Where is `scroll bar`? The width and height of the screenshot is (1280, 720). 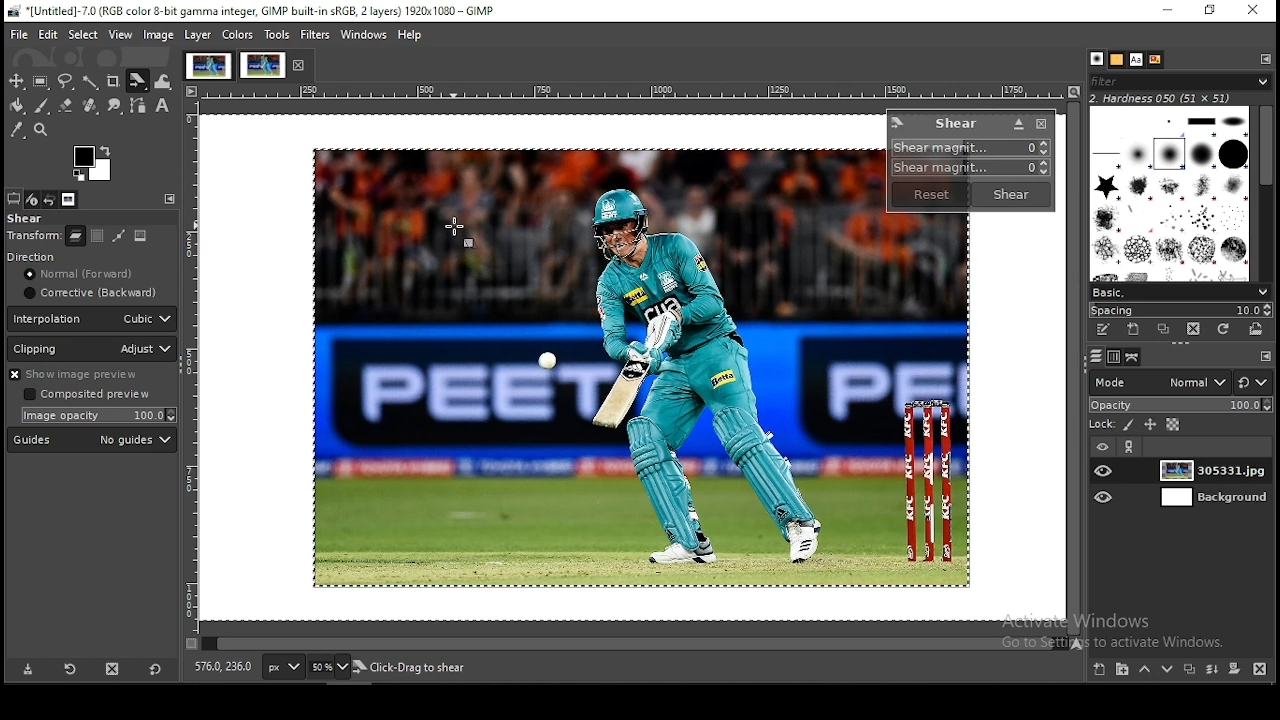
scroll bar is located at coordinates (1265, 191).